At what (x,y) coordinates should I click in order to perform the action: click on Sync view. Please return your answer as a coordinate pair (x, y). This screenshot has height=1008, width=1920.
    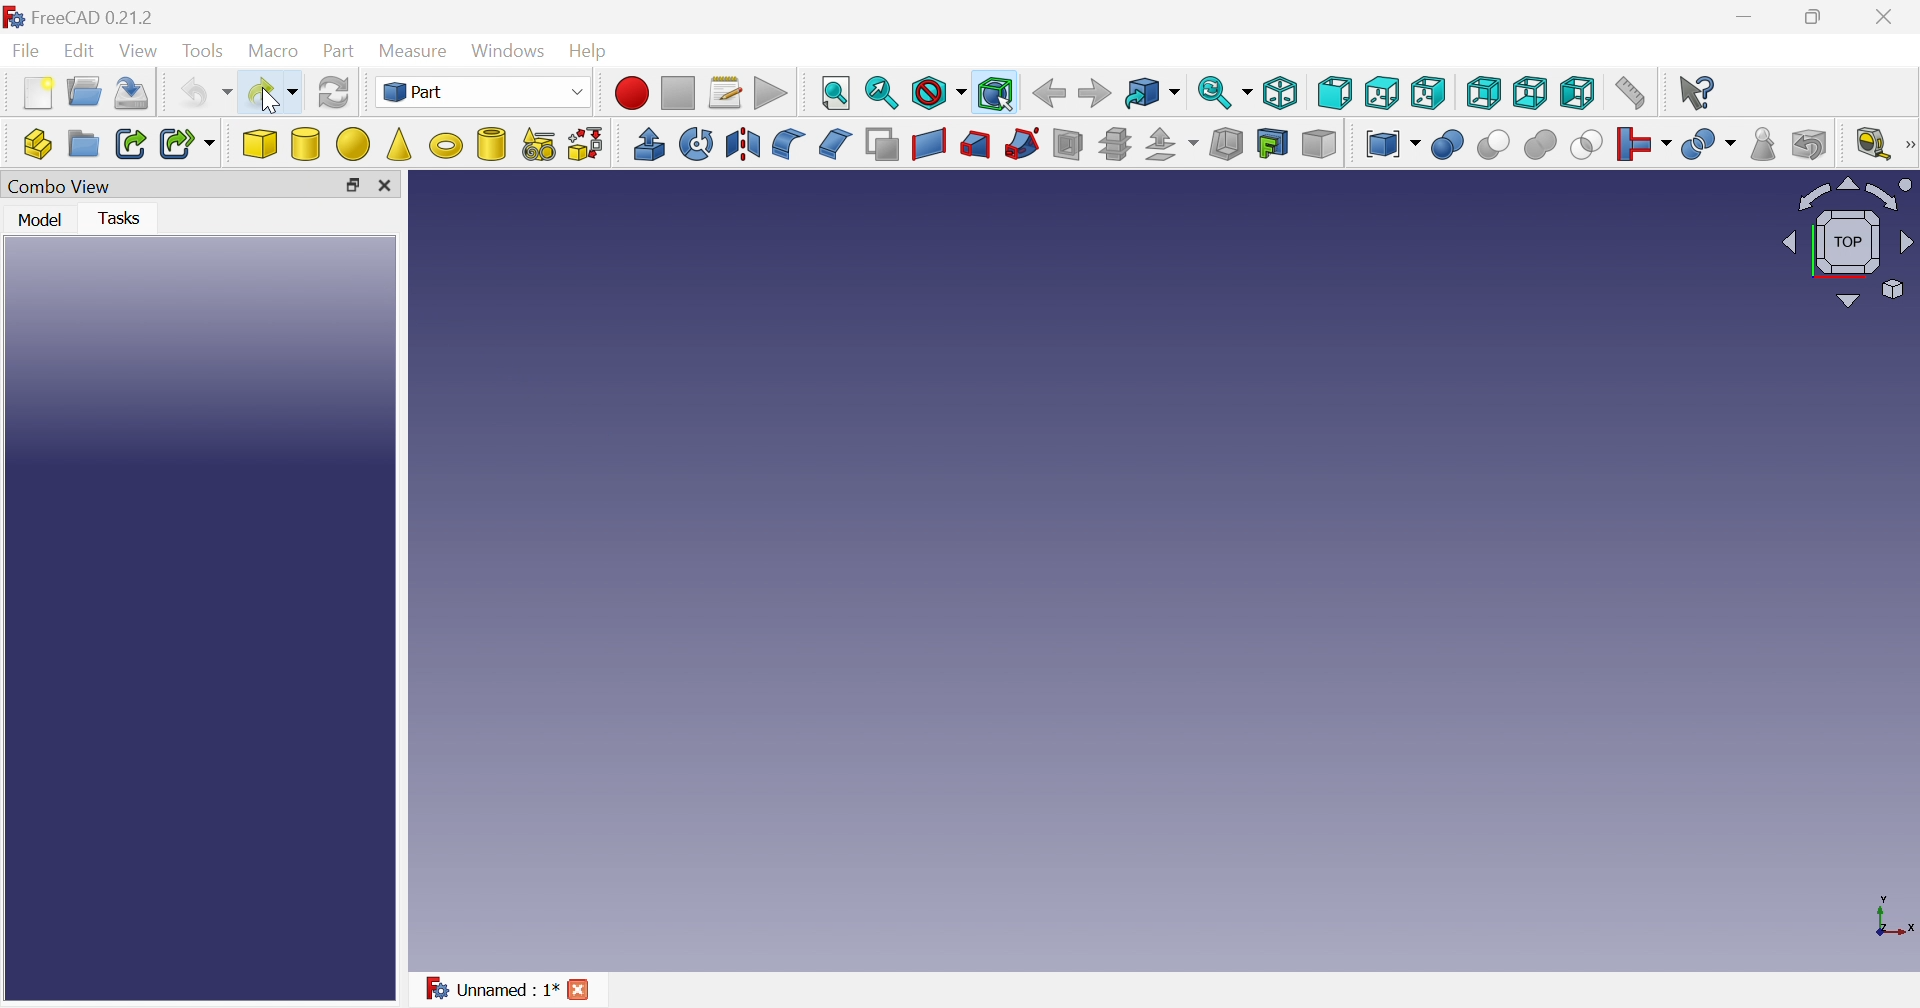
    Looking at the image, I should click on (1225, 93).